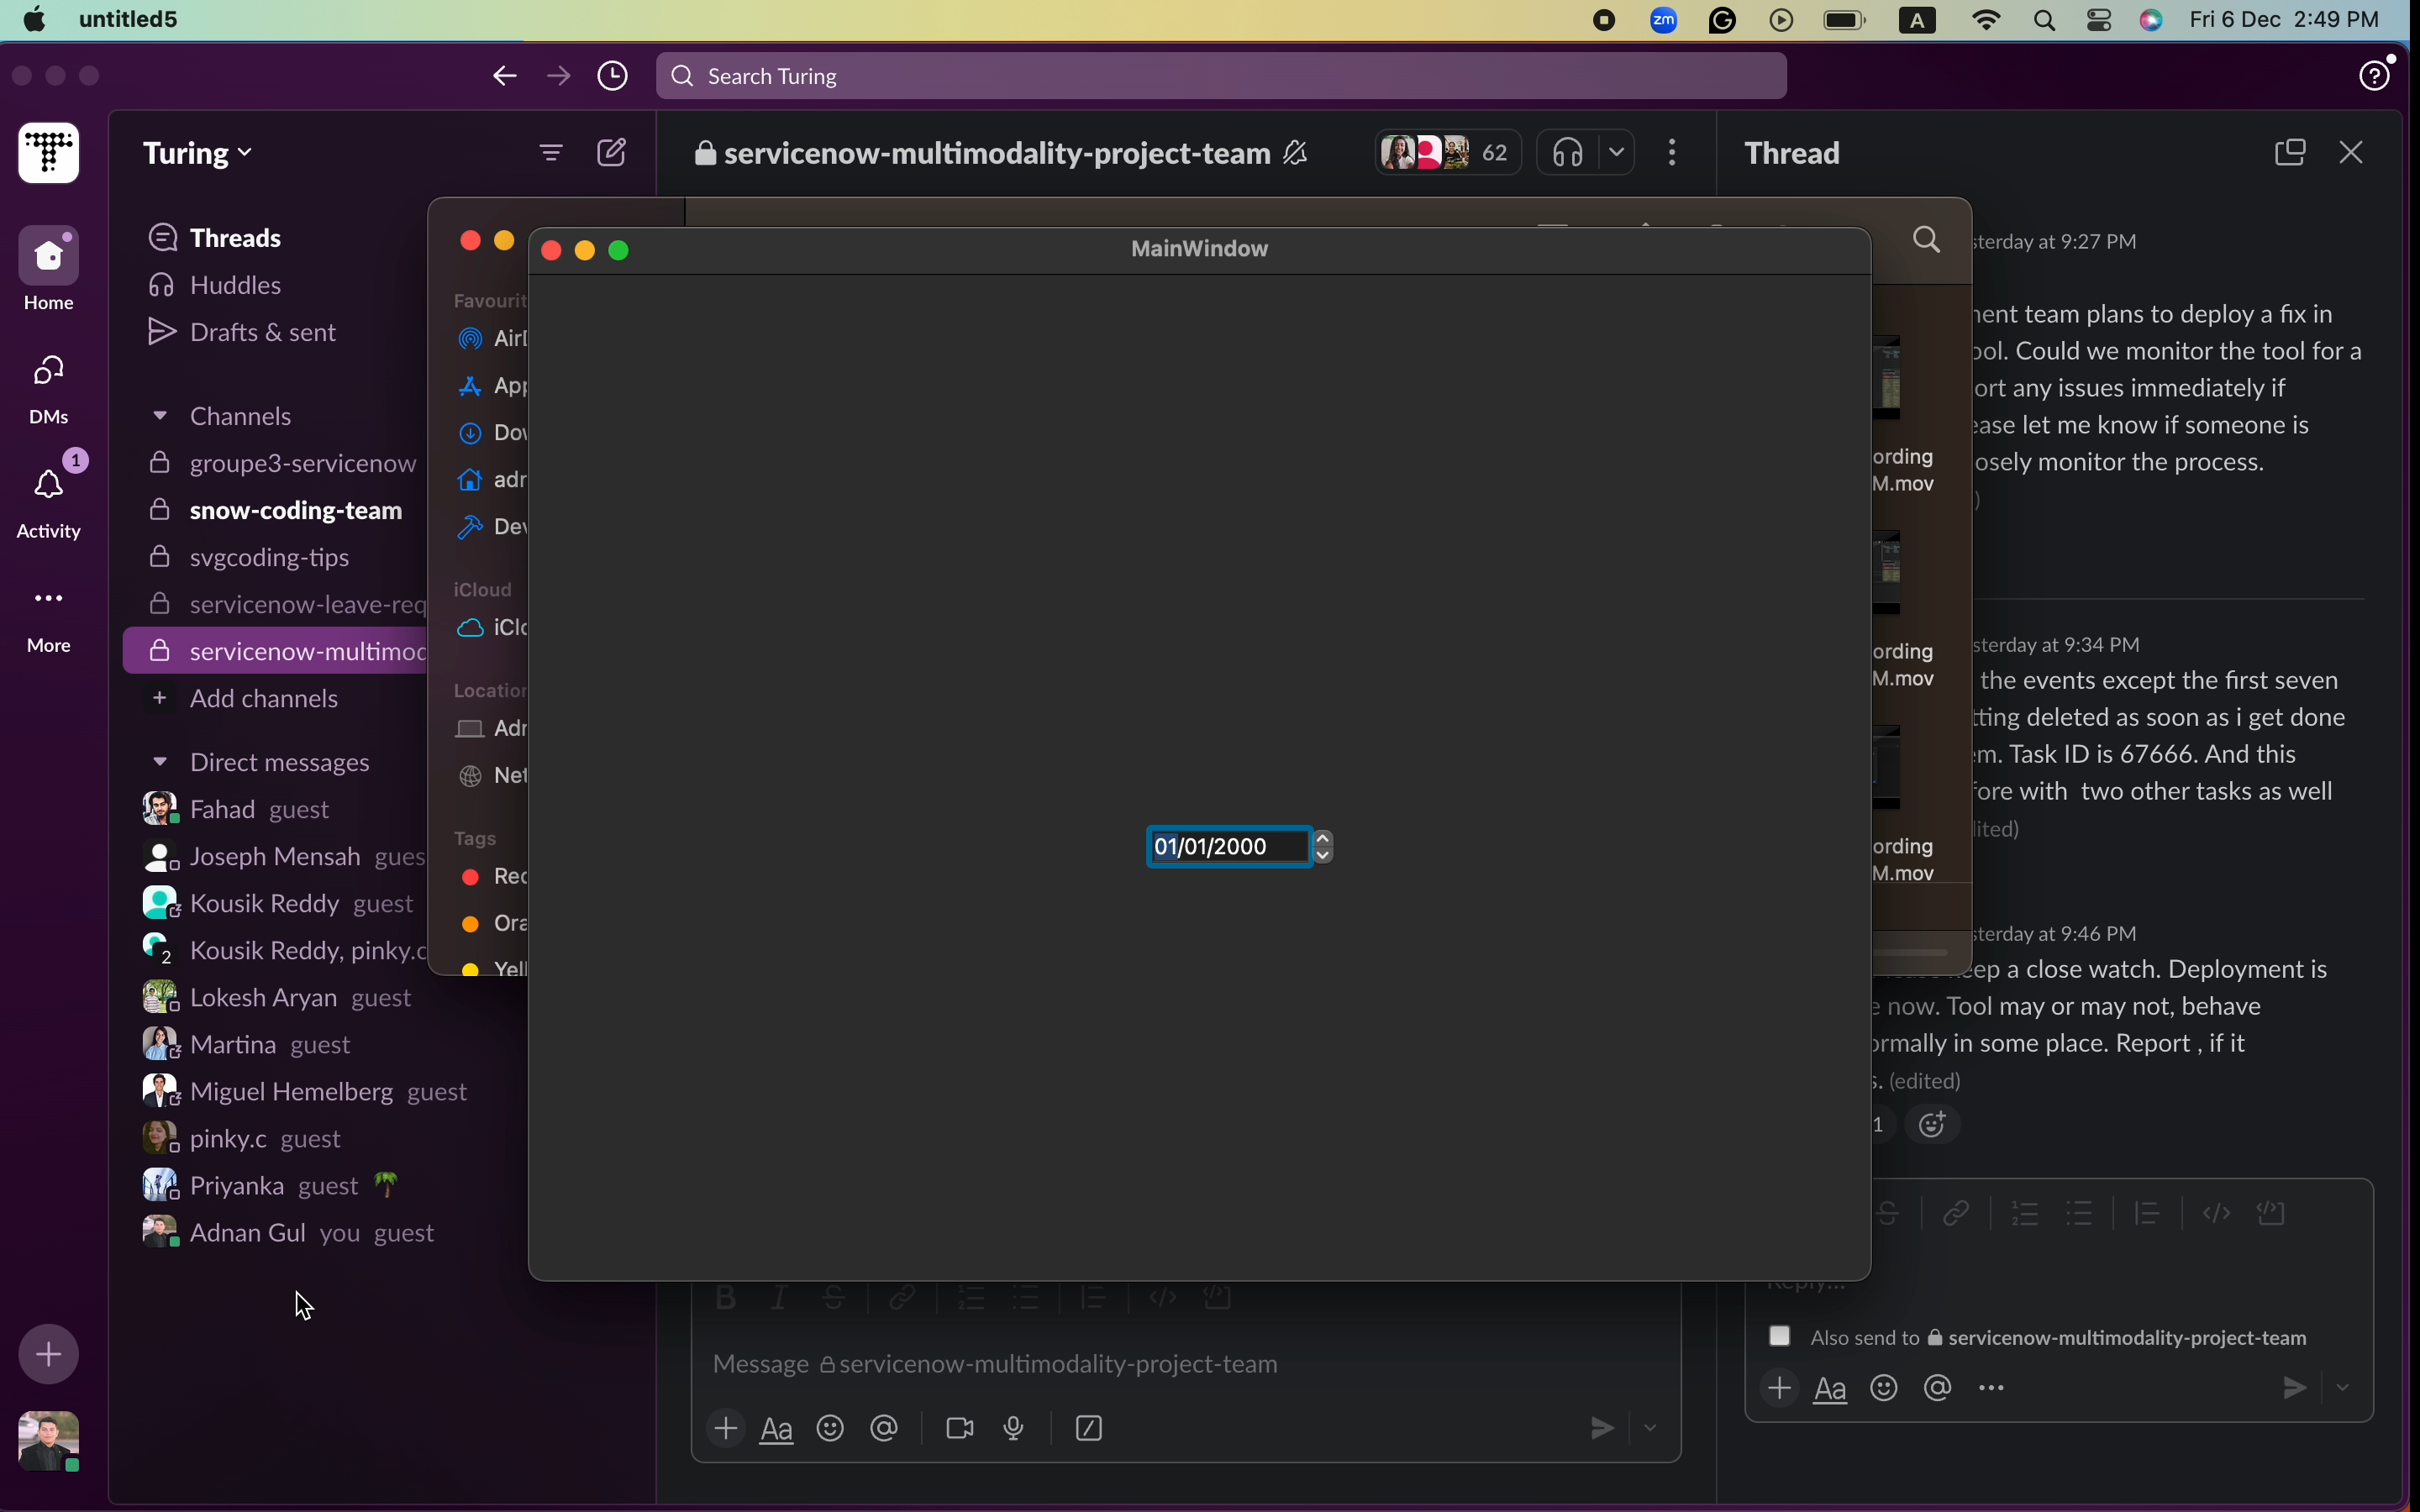 Image resolution: width=2420 pixels, height=1512 pixels. I want to click on voice, so click(1012, 1428).